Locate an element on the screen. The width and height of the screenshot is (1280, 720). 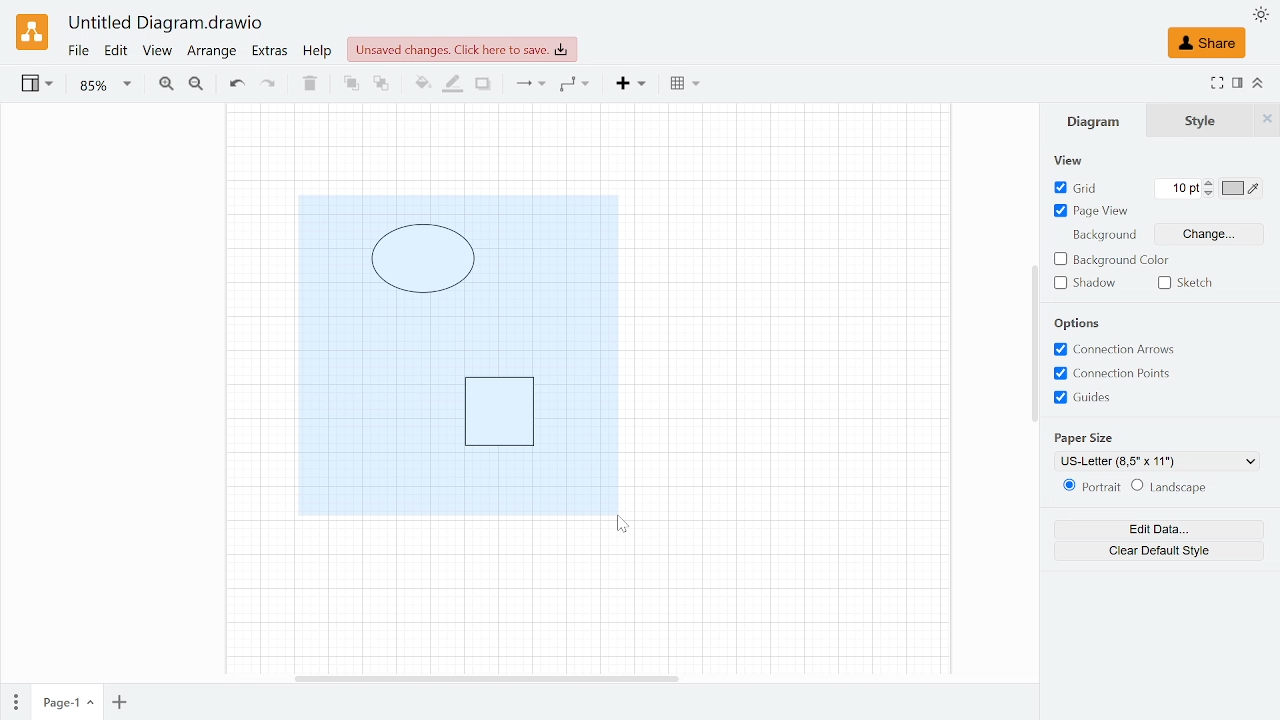
Grid is located at coordinates (1078, 189).